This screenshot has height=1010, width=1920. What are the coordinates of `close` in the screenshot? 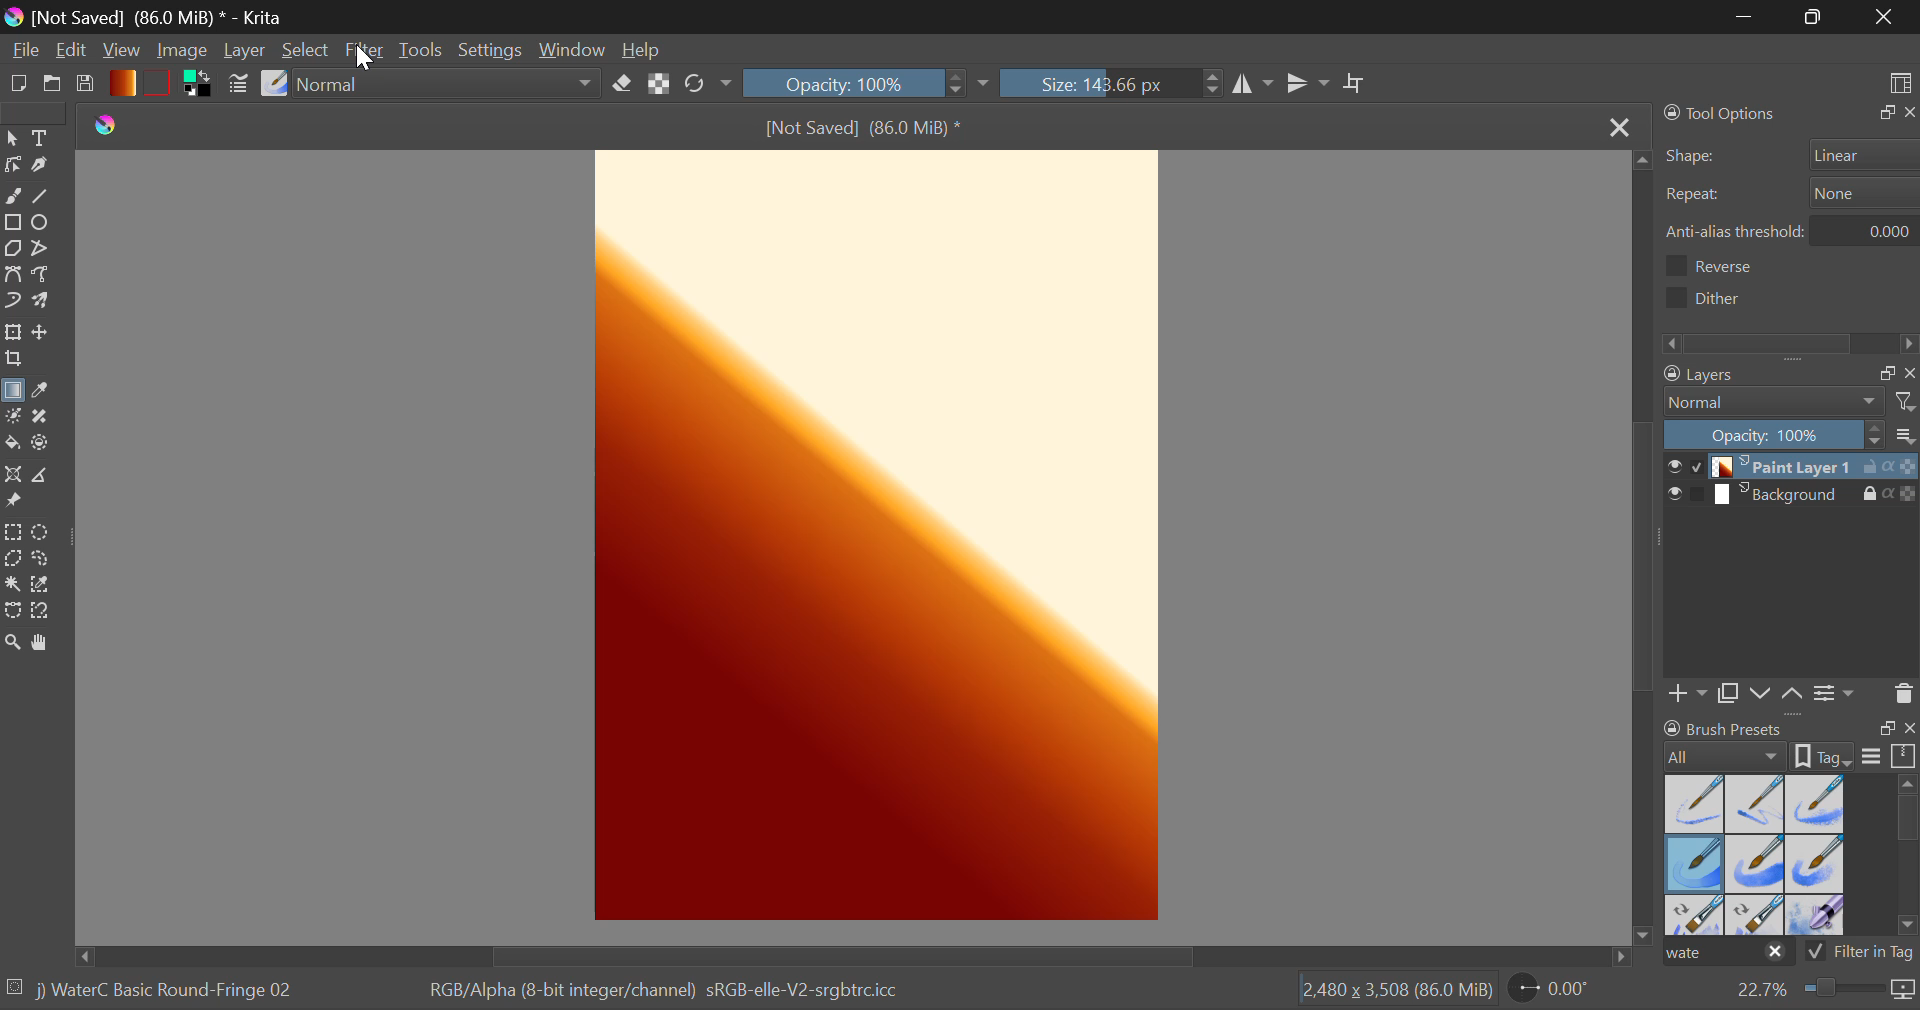 It's located at (1908, 730).